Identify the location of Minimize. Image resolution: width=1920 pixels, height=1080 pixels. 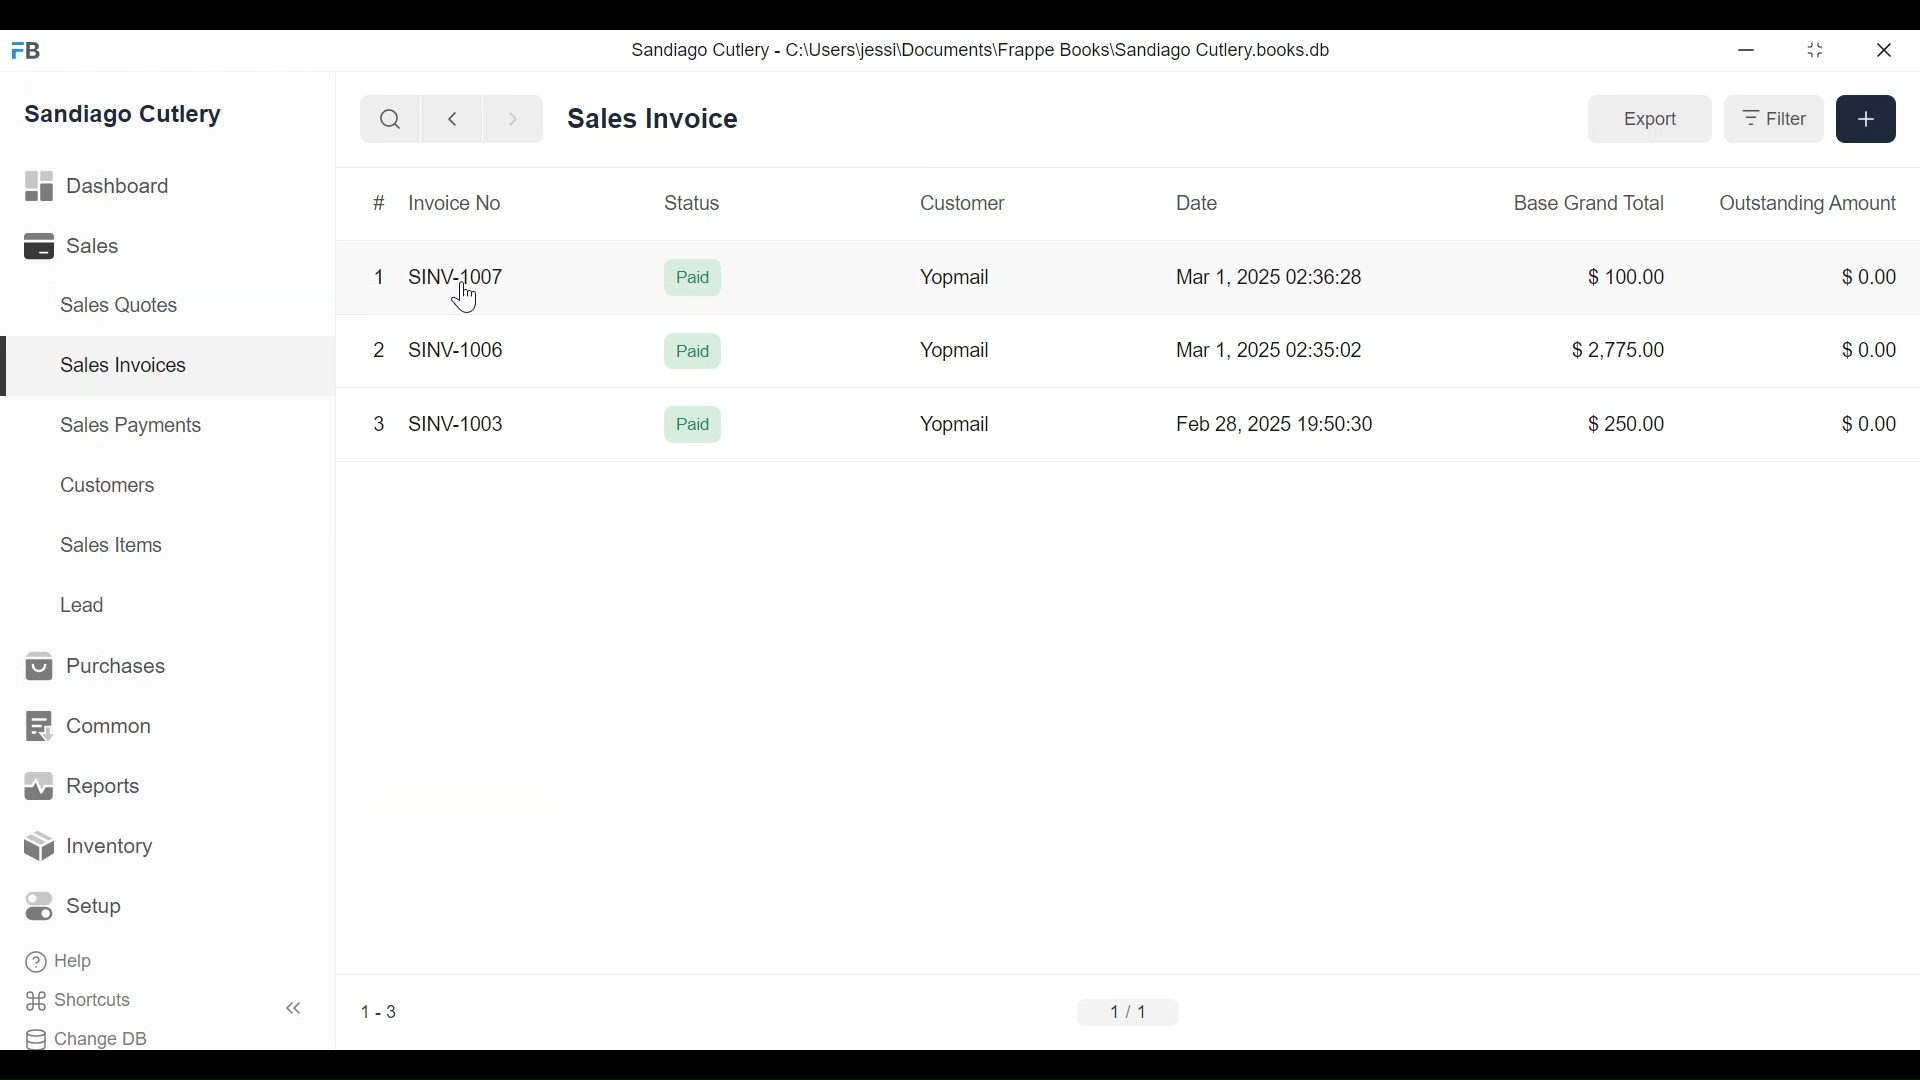
(1744, 50).